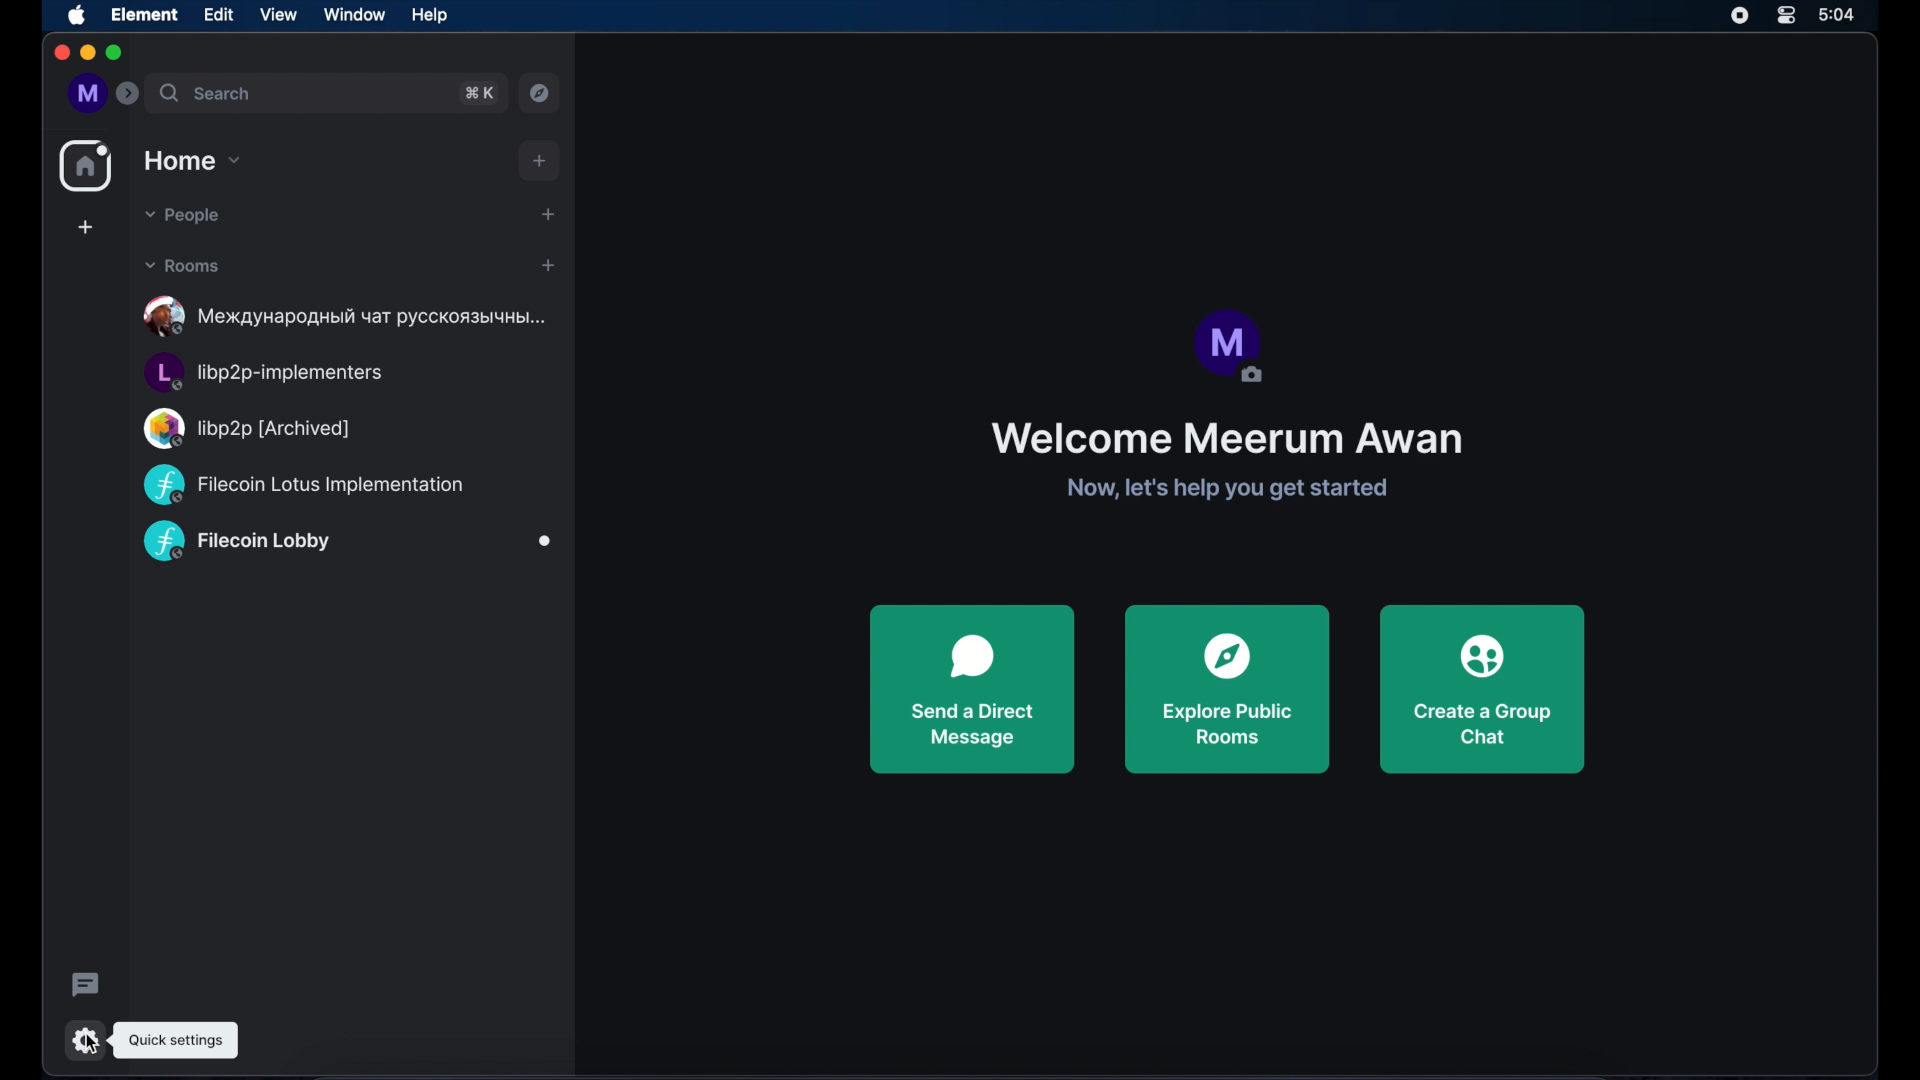  What do you see at coordinates (129, 94) in the screenshot?
I see `expand` at bounding box center [129, 94].